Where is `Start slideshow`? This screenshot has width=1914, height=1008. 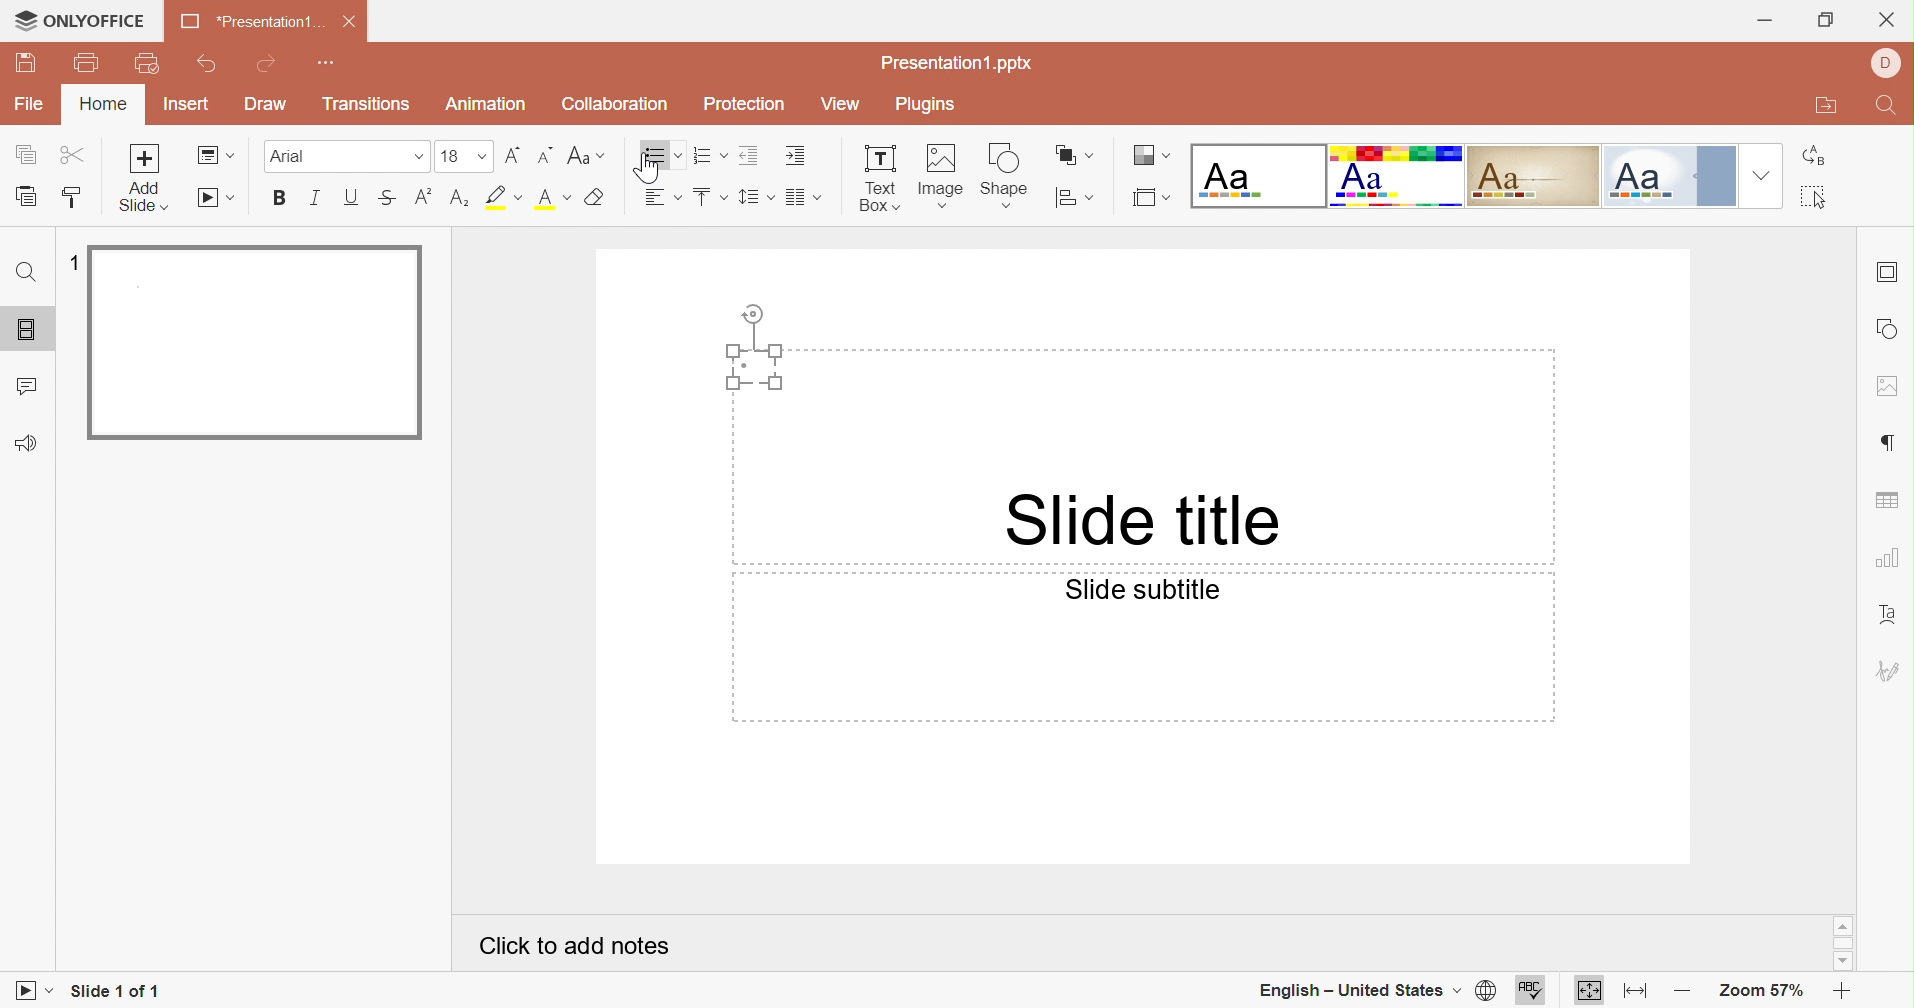 Start slideshow is located at coordinates (216, 199).